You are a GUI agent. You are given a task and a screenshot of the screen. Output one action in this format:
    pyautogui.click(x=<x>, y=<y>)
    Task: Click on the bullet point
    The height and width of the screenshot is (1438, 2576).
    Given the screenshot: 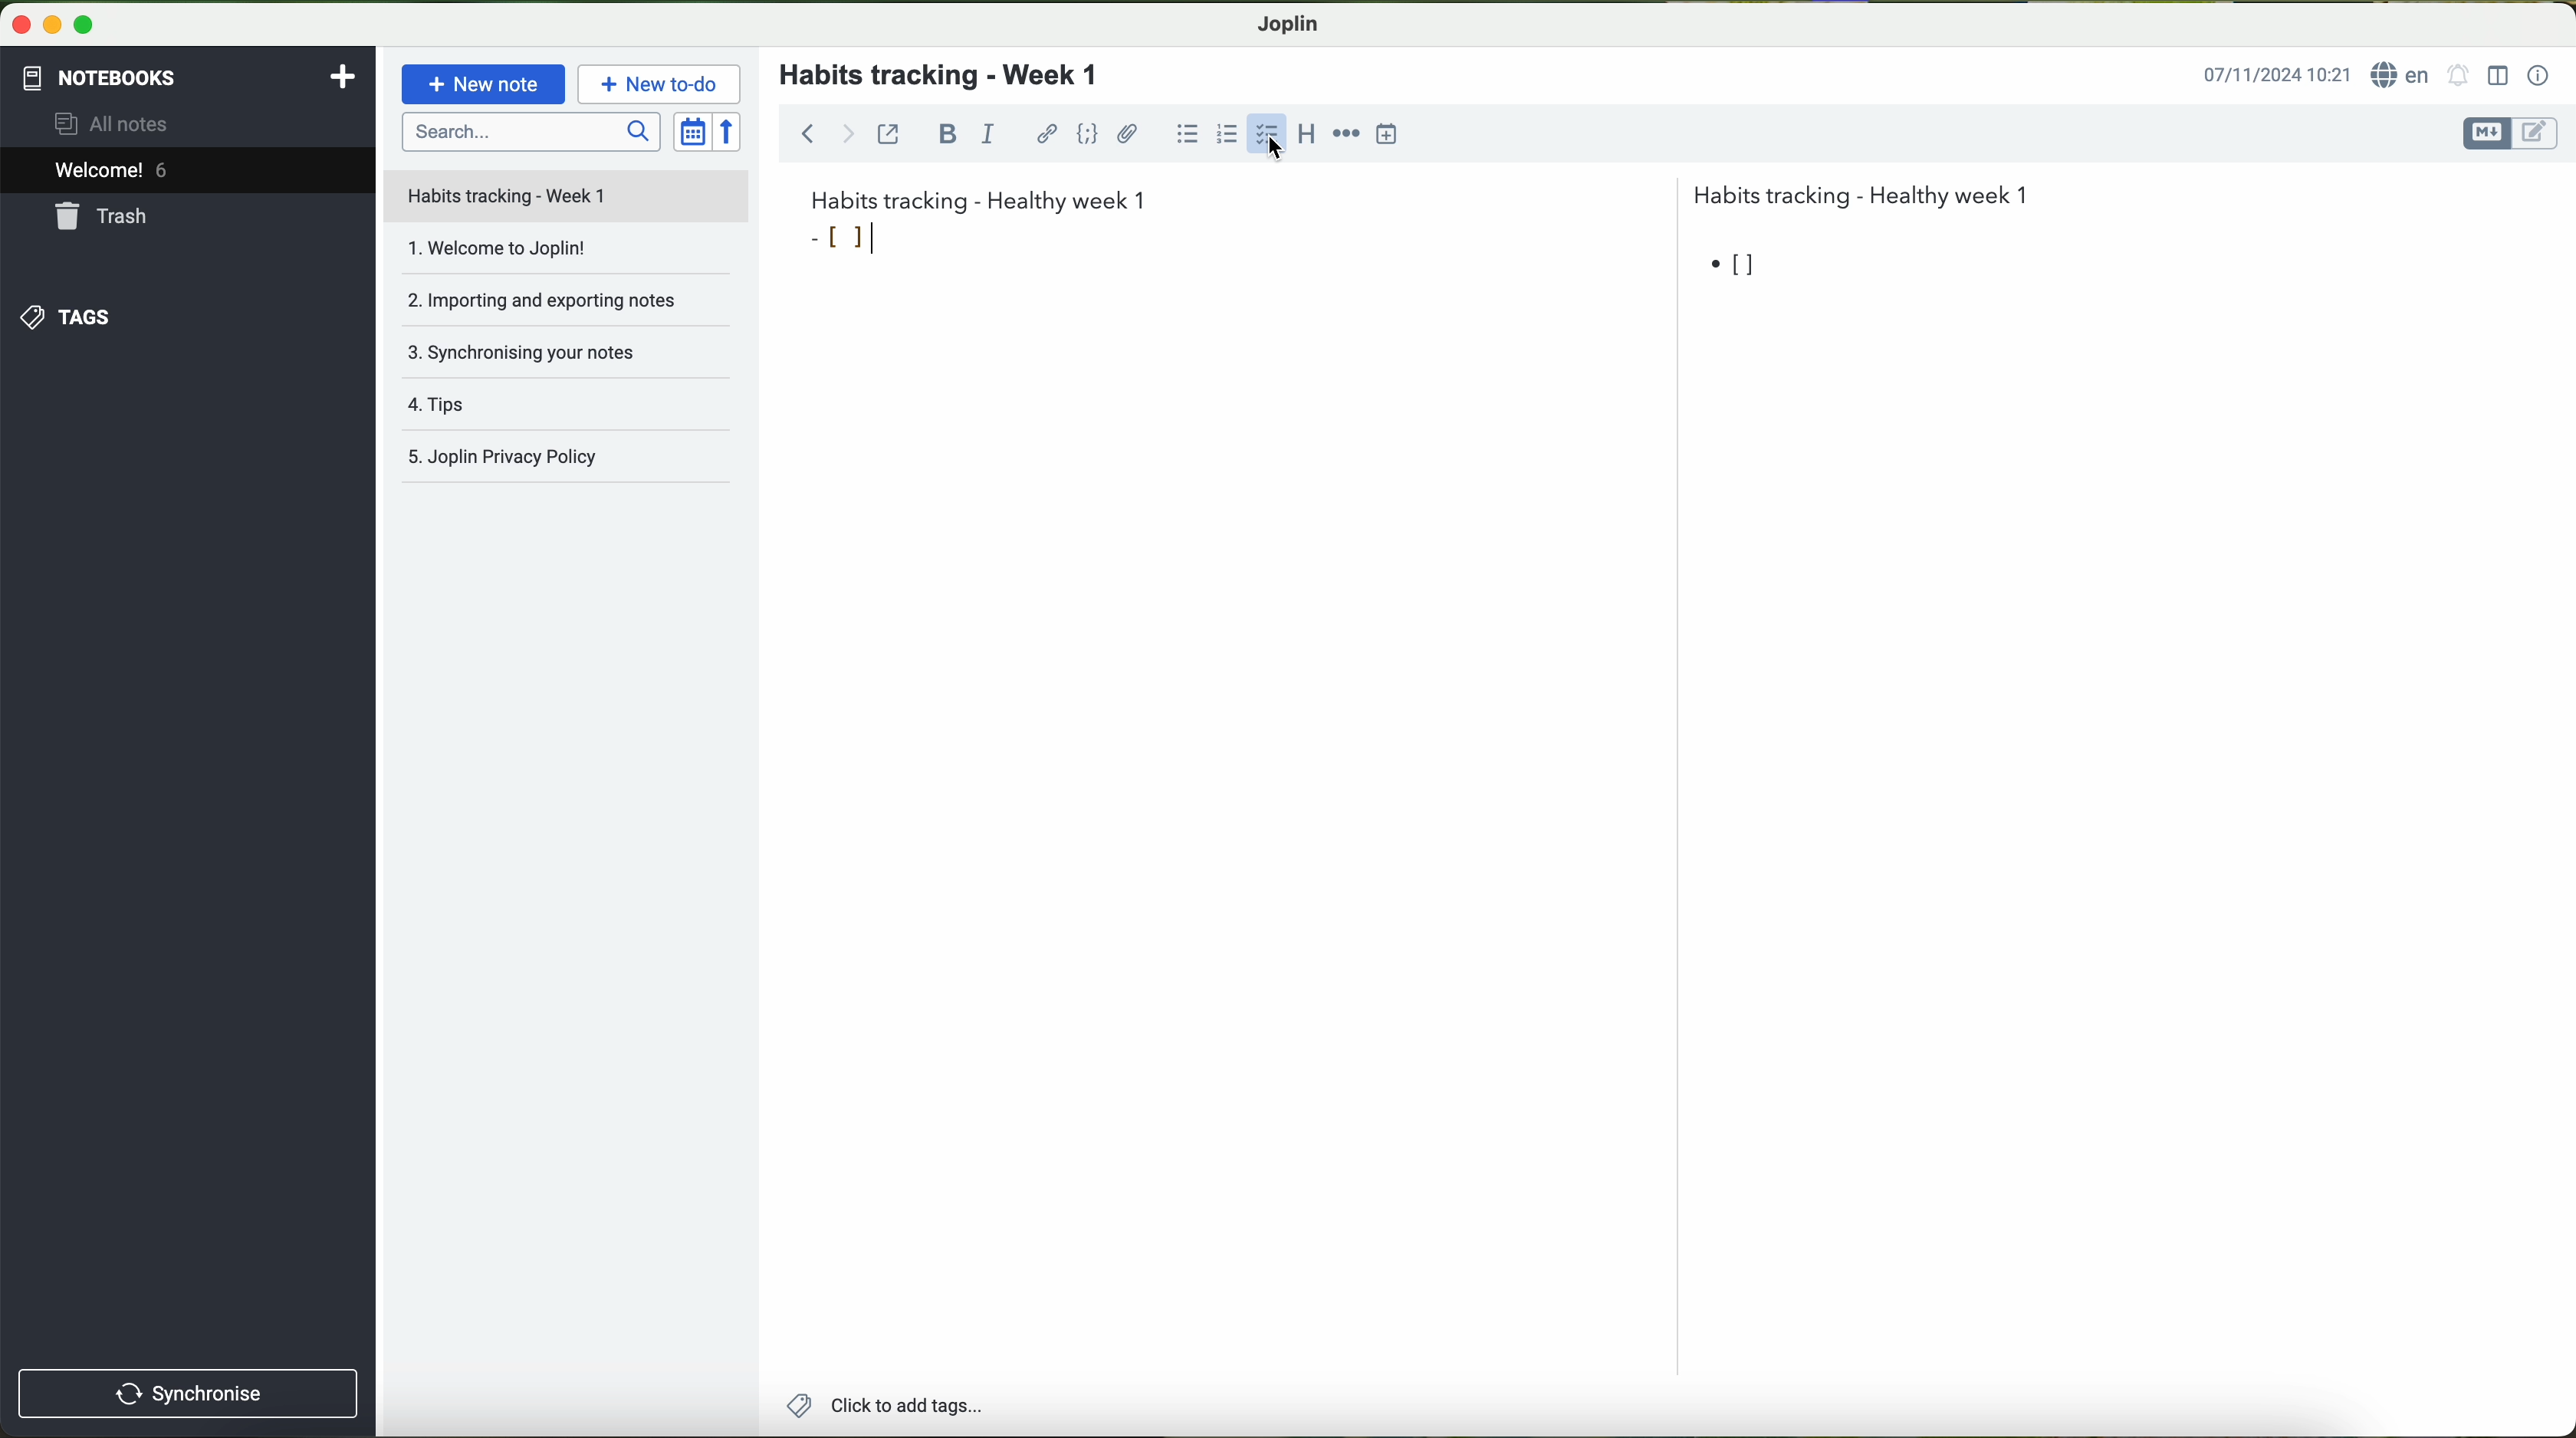 What is the action you would take?
    pyautogui.click(x=1735, y=263)
    